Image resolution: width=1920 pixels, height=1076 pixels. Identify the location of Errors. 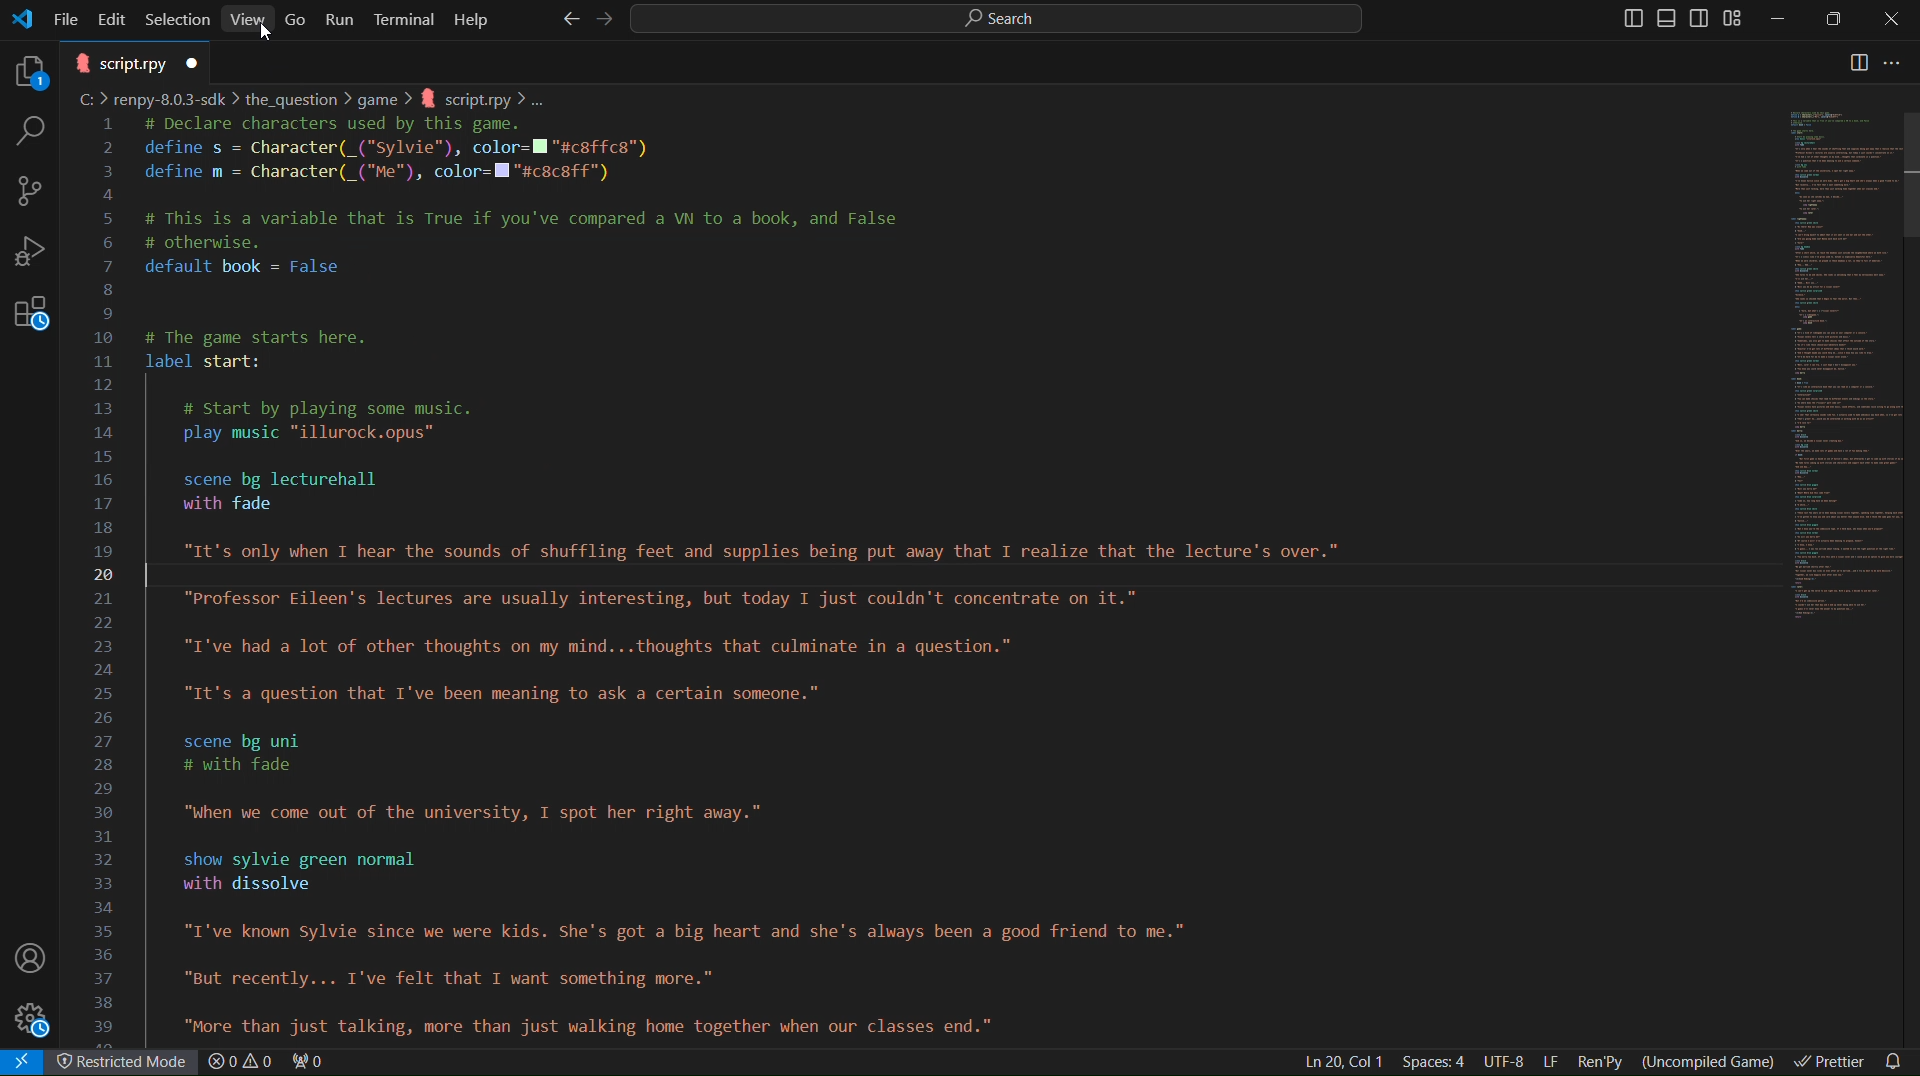
(269, 1063).